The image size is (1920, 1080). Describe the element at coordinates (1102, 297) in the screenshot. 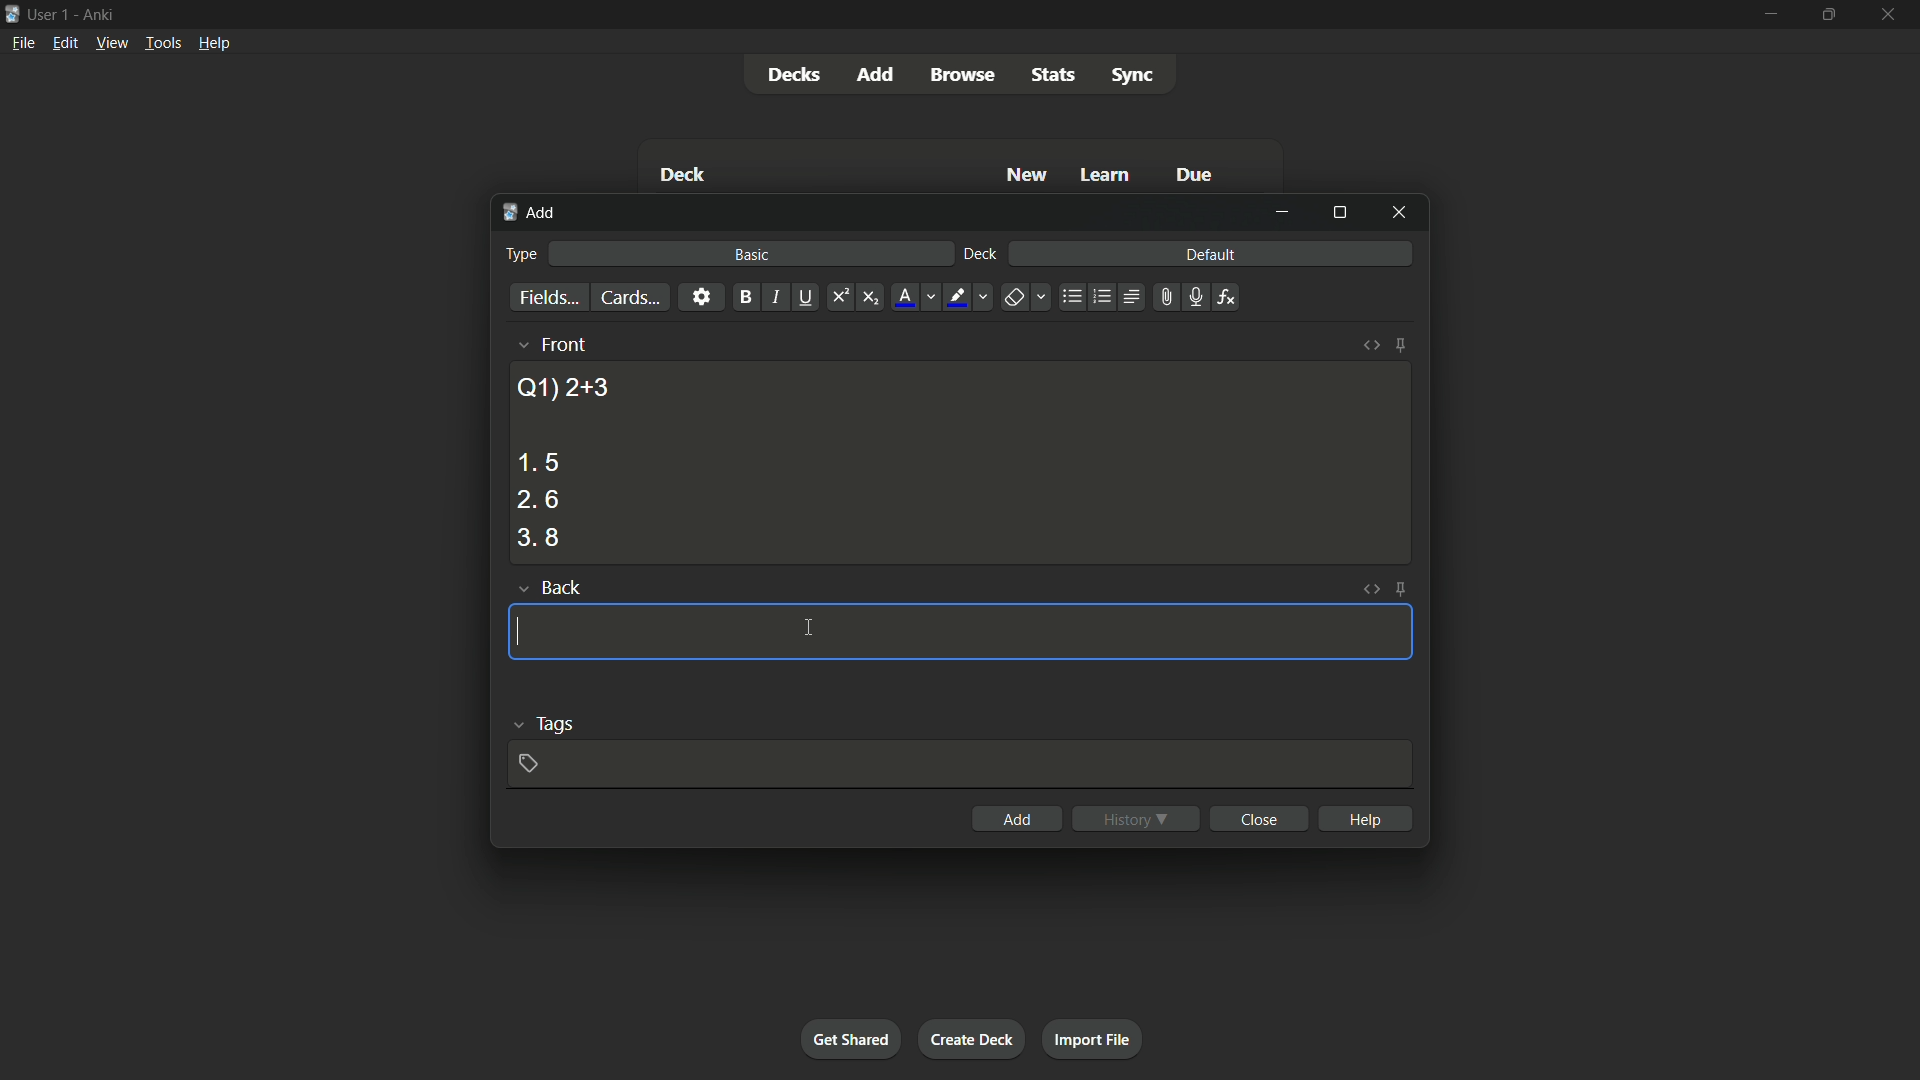

I see `ordered list` at that location.